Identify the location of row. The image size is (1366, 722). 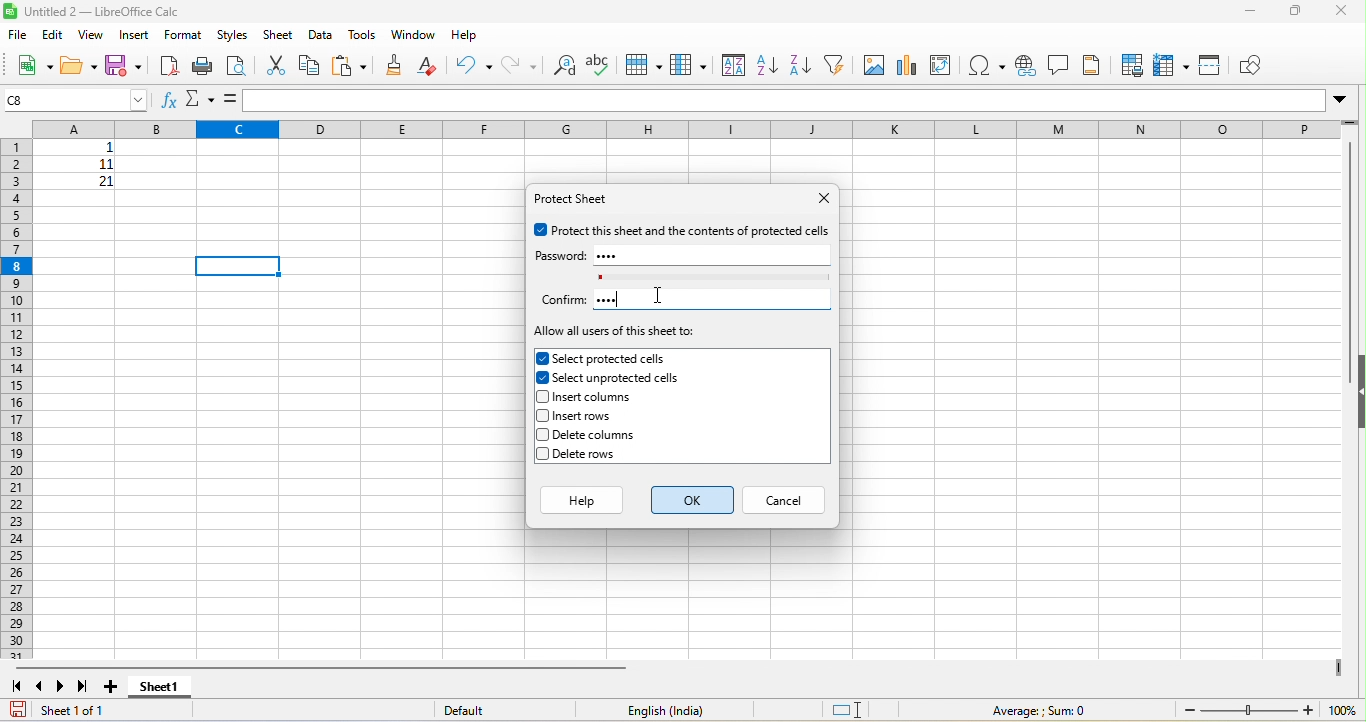
(642, 63).